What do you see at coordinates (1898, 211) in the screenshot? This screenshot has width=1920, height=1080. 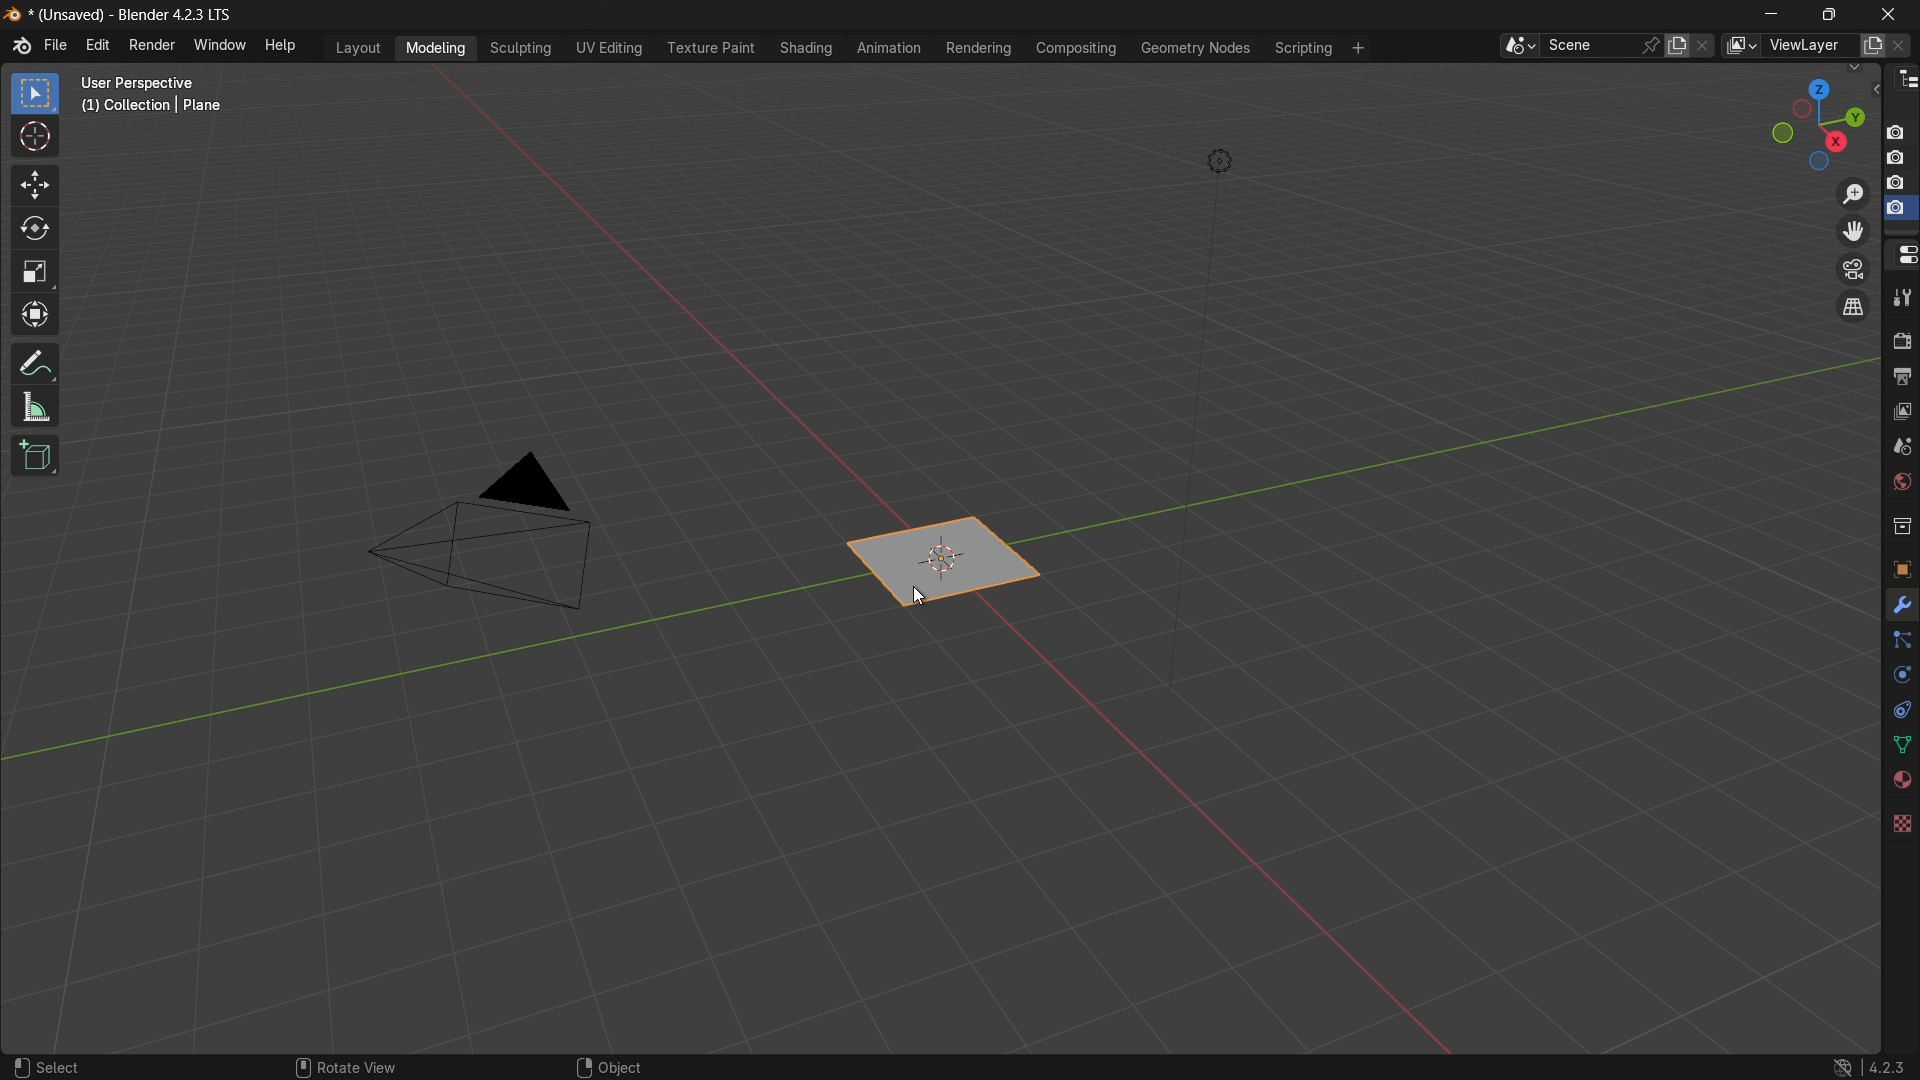 I see `selected capture` at bounding box center [1898, 211].